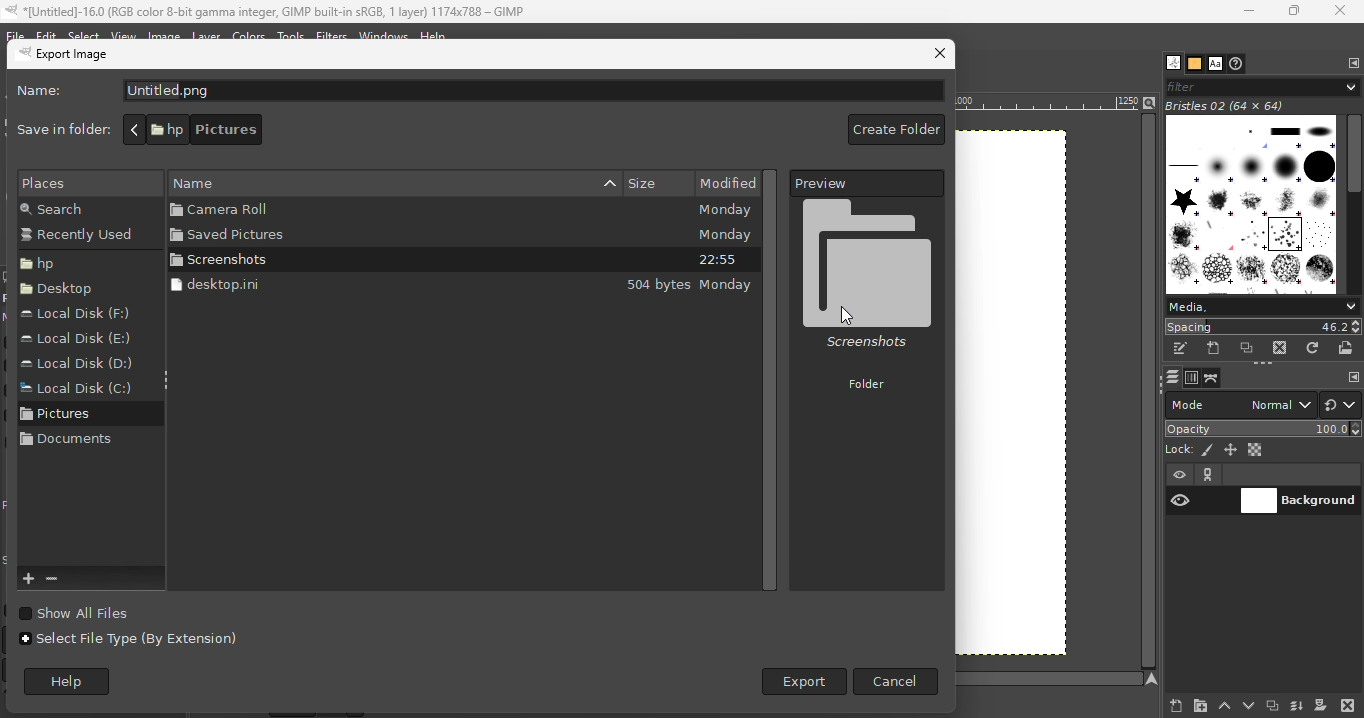  What do you see at coordinates (1280, 348) in the screenshot?
I see `delete this brush` at bounding box center [1280, 348].